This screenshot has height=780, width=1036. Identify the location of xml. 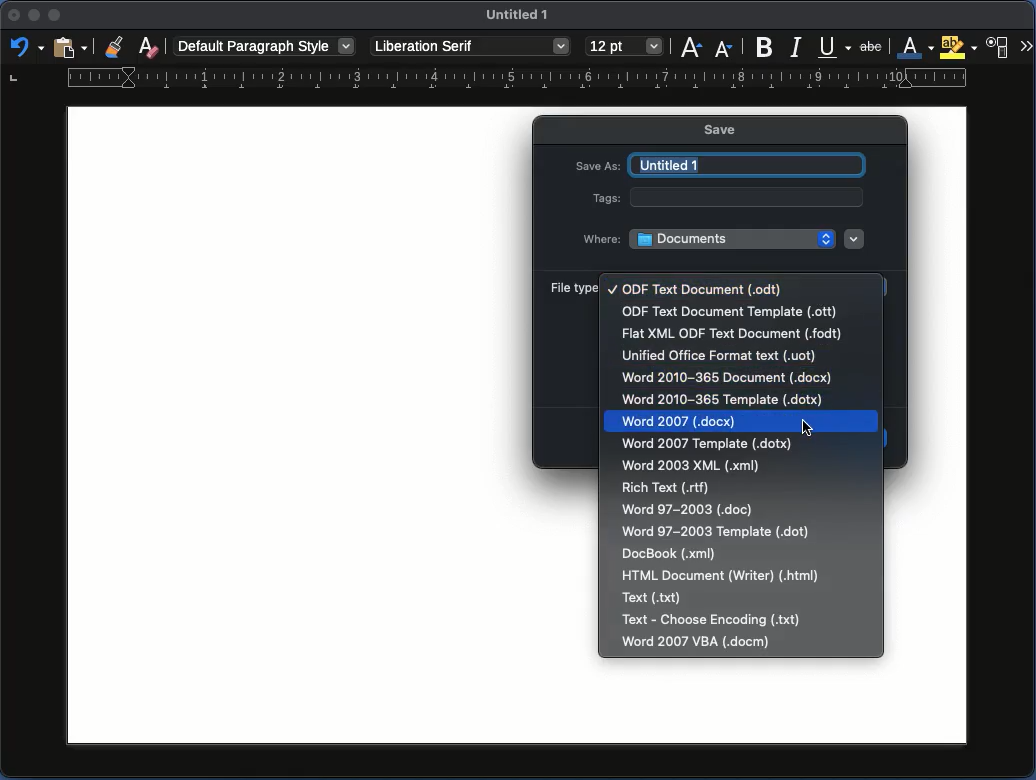
(693, 466).